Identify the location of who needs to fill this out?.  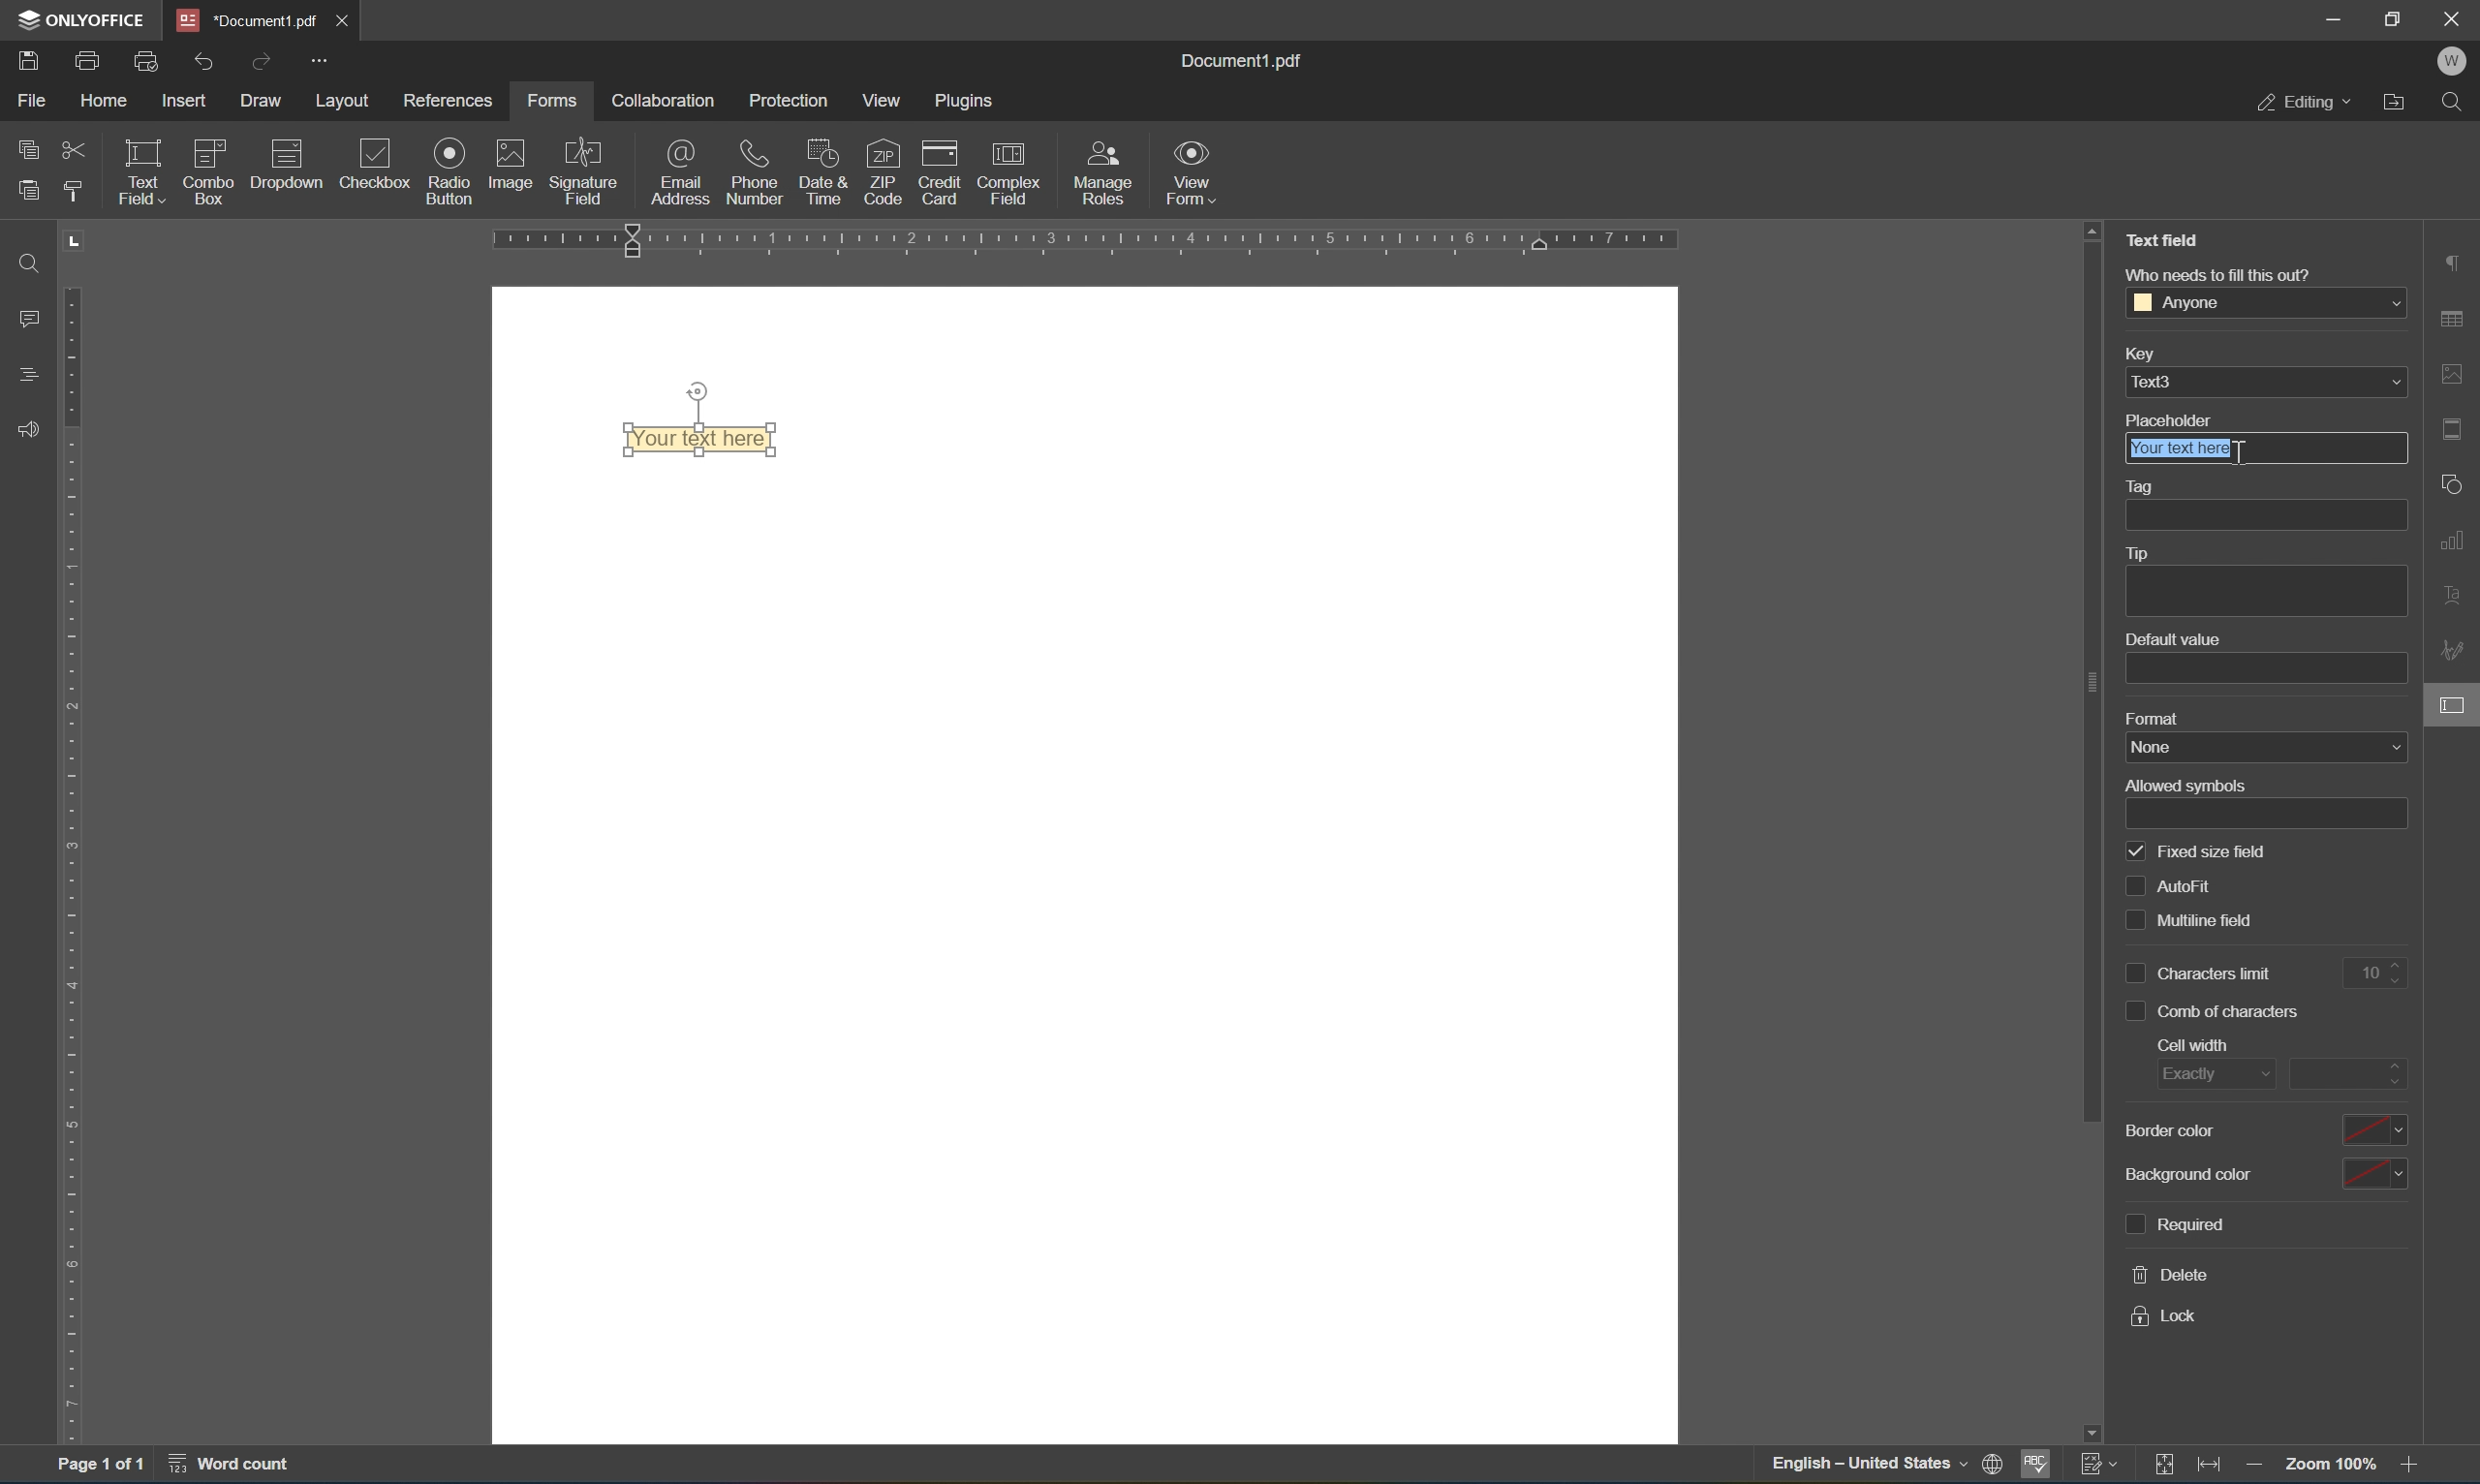
(2231, 271).